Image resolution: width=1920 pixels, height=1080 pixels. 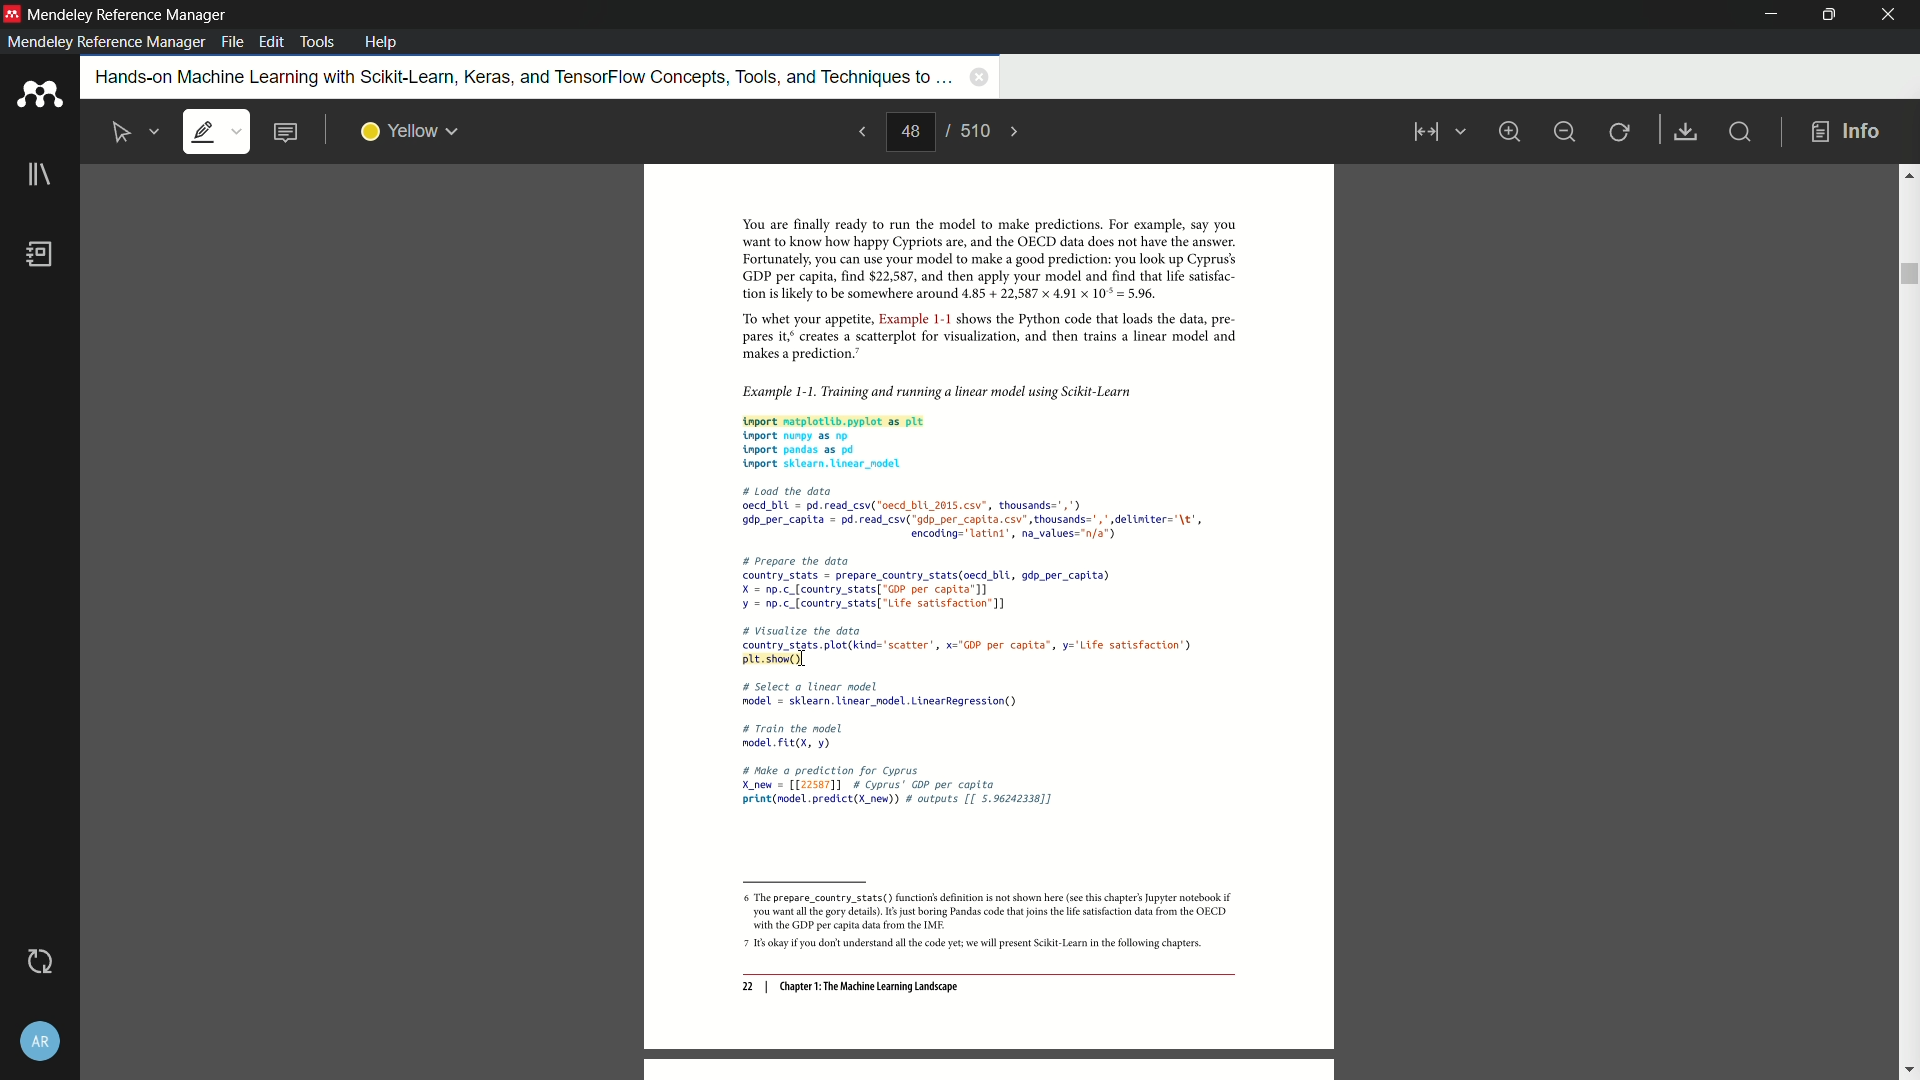 I want to click on account and settings, so click(x=40, y=1044).